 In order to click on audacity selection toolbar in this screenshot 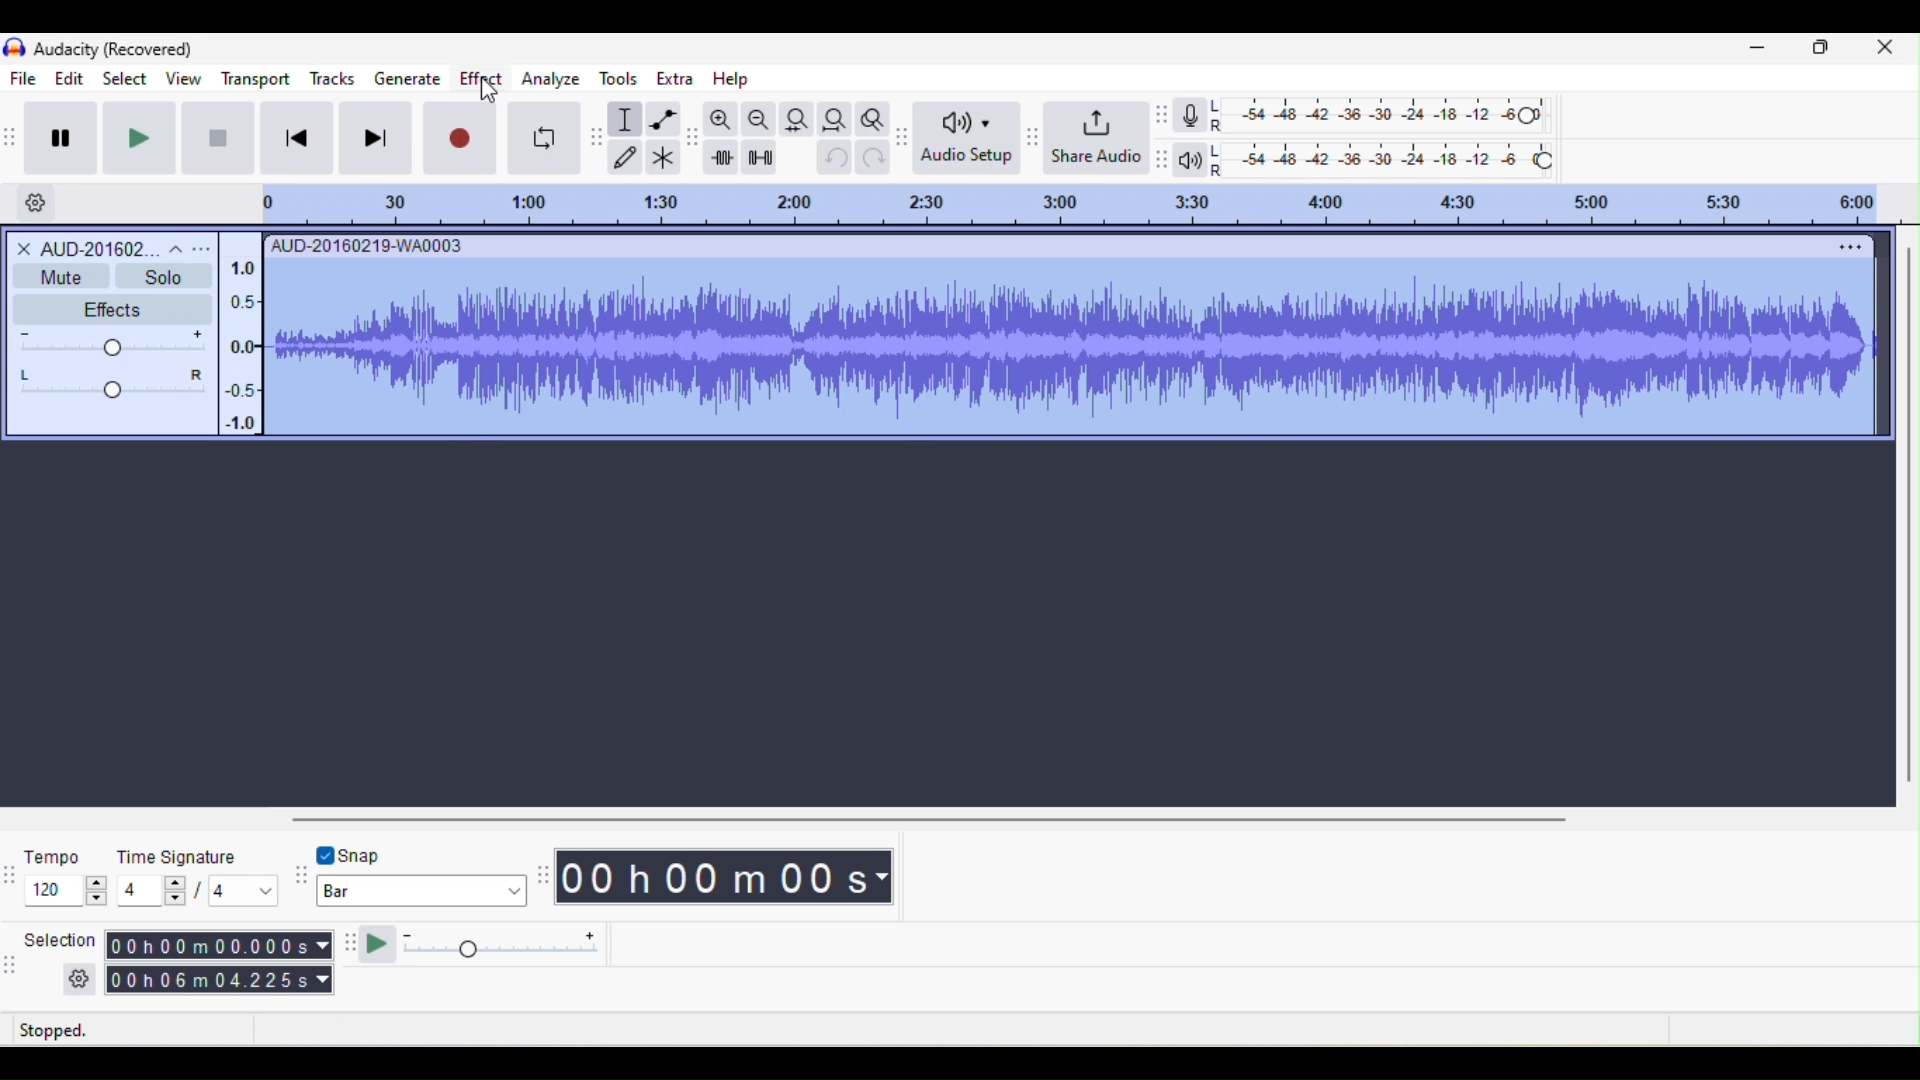, I will do `click(12, 963)`.